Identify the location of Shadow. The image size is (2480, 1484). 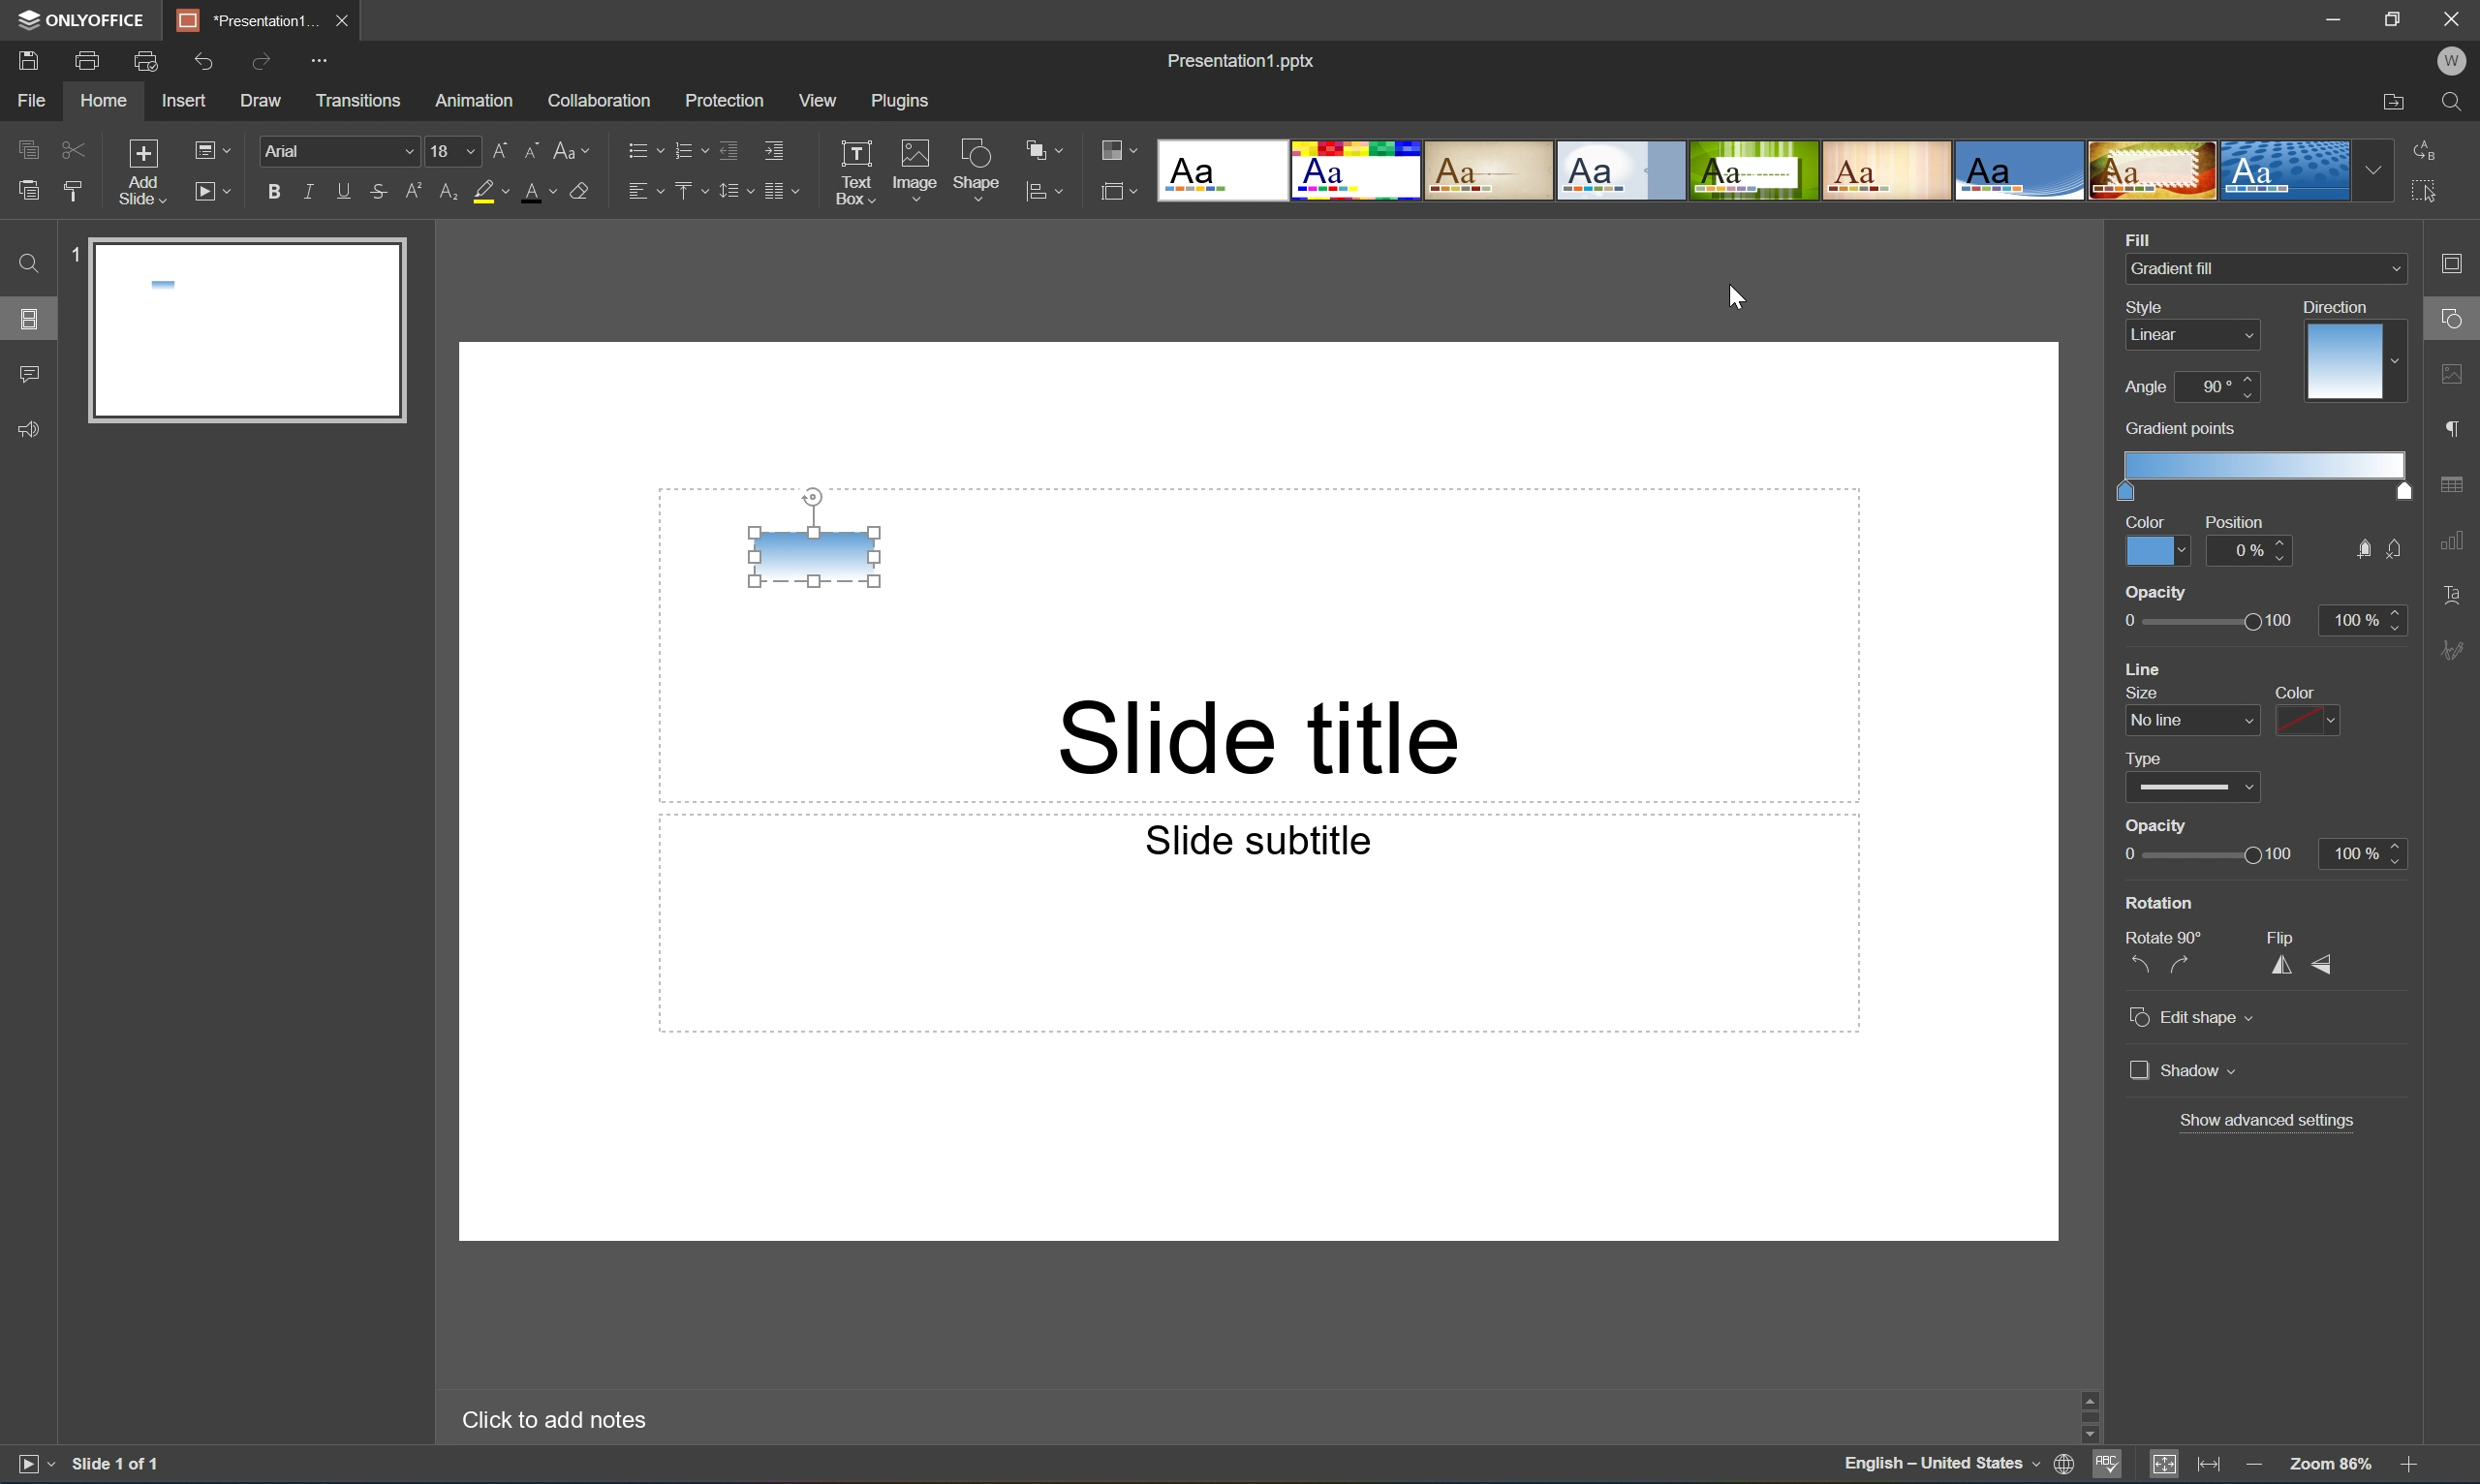
(2184, 1068).